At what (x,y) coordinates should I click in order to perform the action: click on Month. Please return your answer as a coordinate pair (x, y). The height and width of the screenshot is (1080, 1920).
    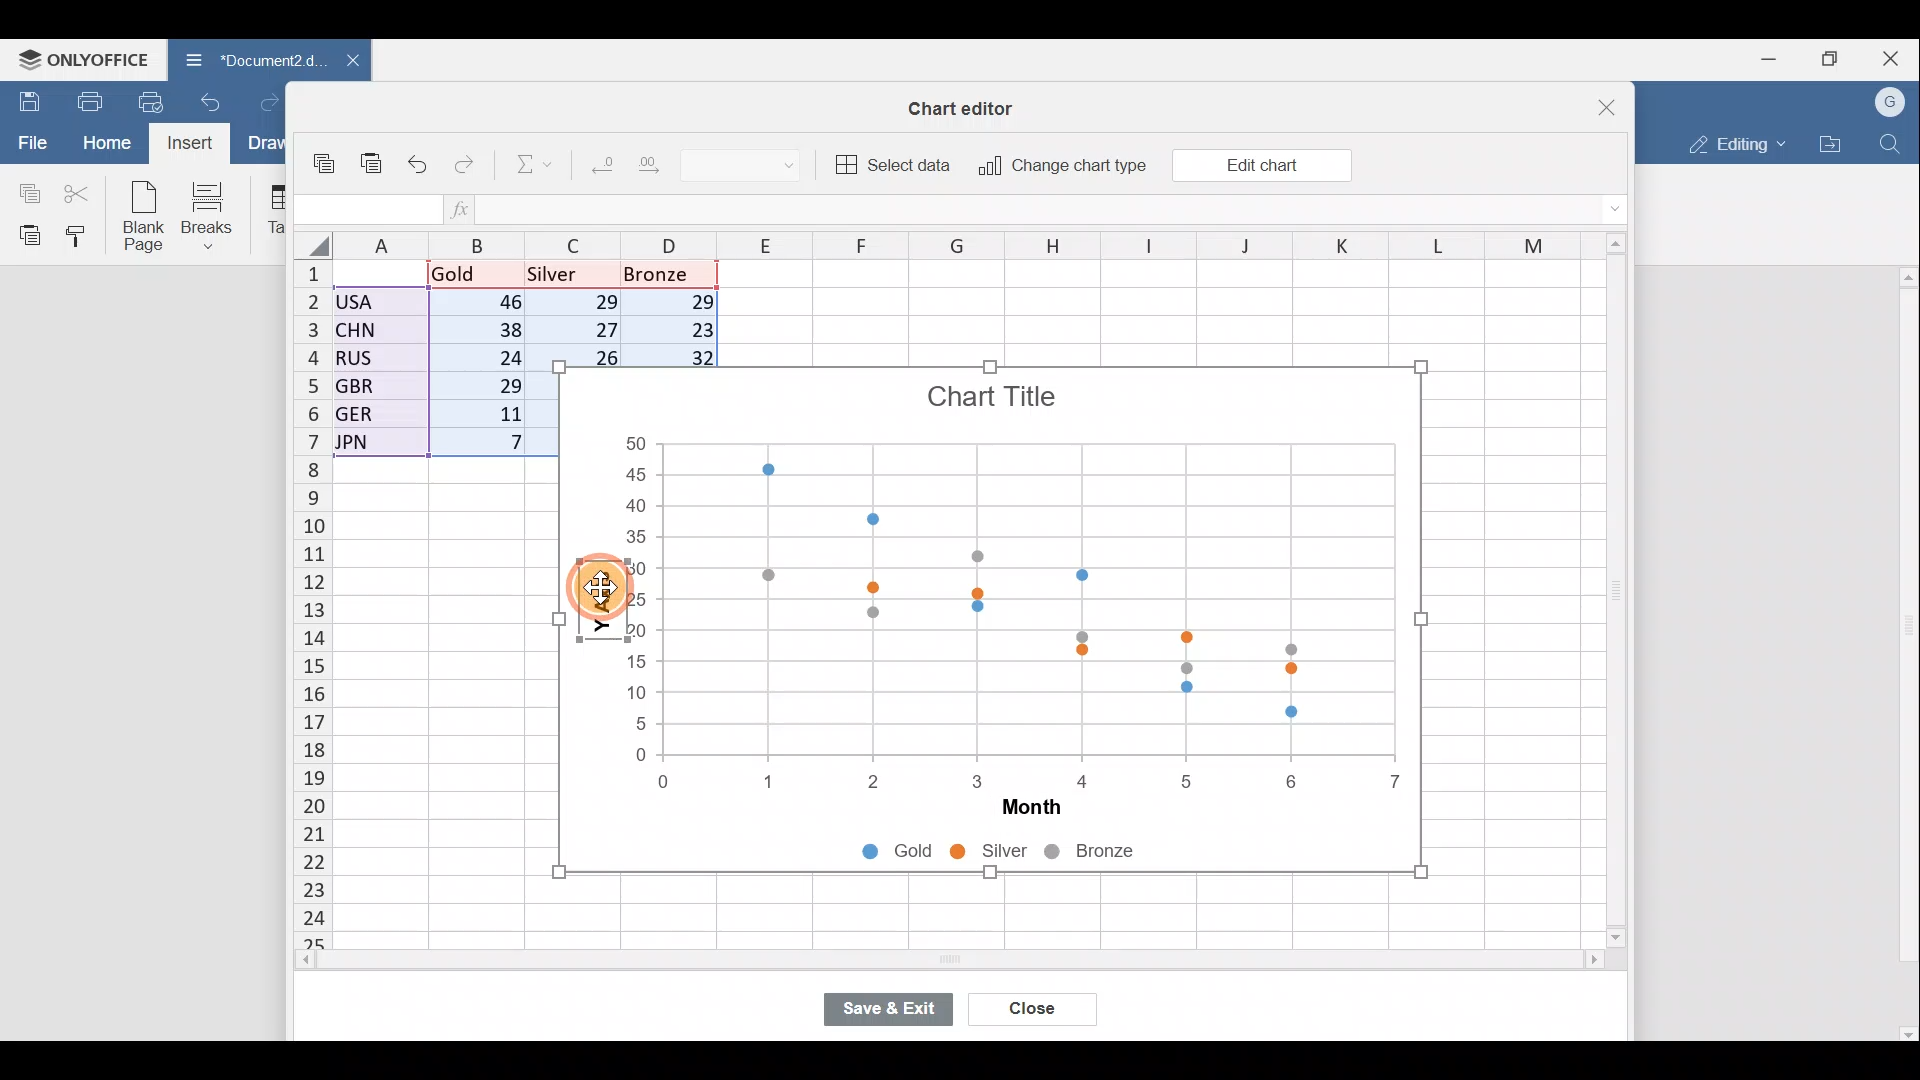
    Looking at the image, I should click on (1022, 810).